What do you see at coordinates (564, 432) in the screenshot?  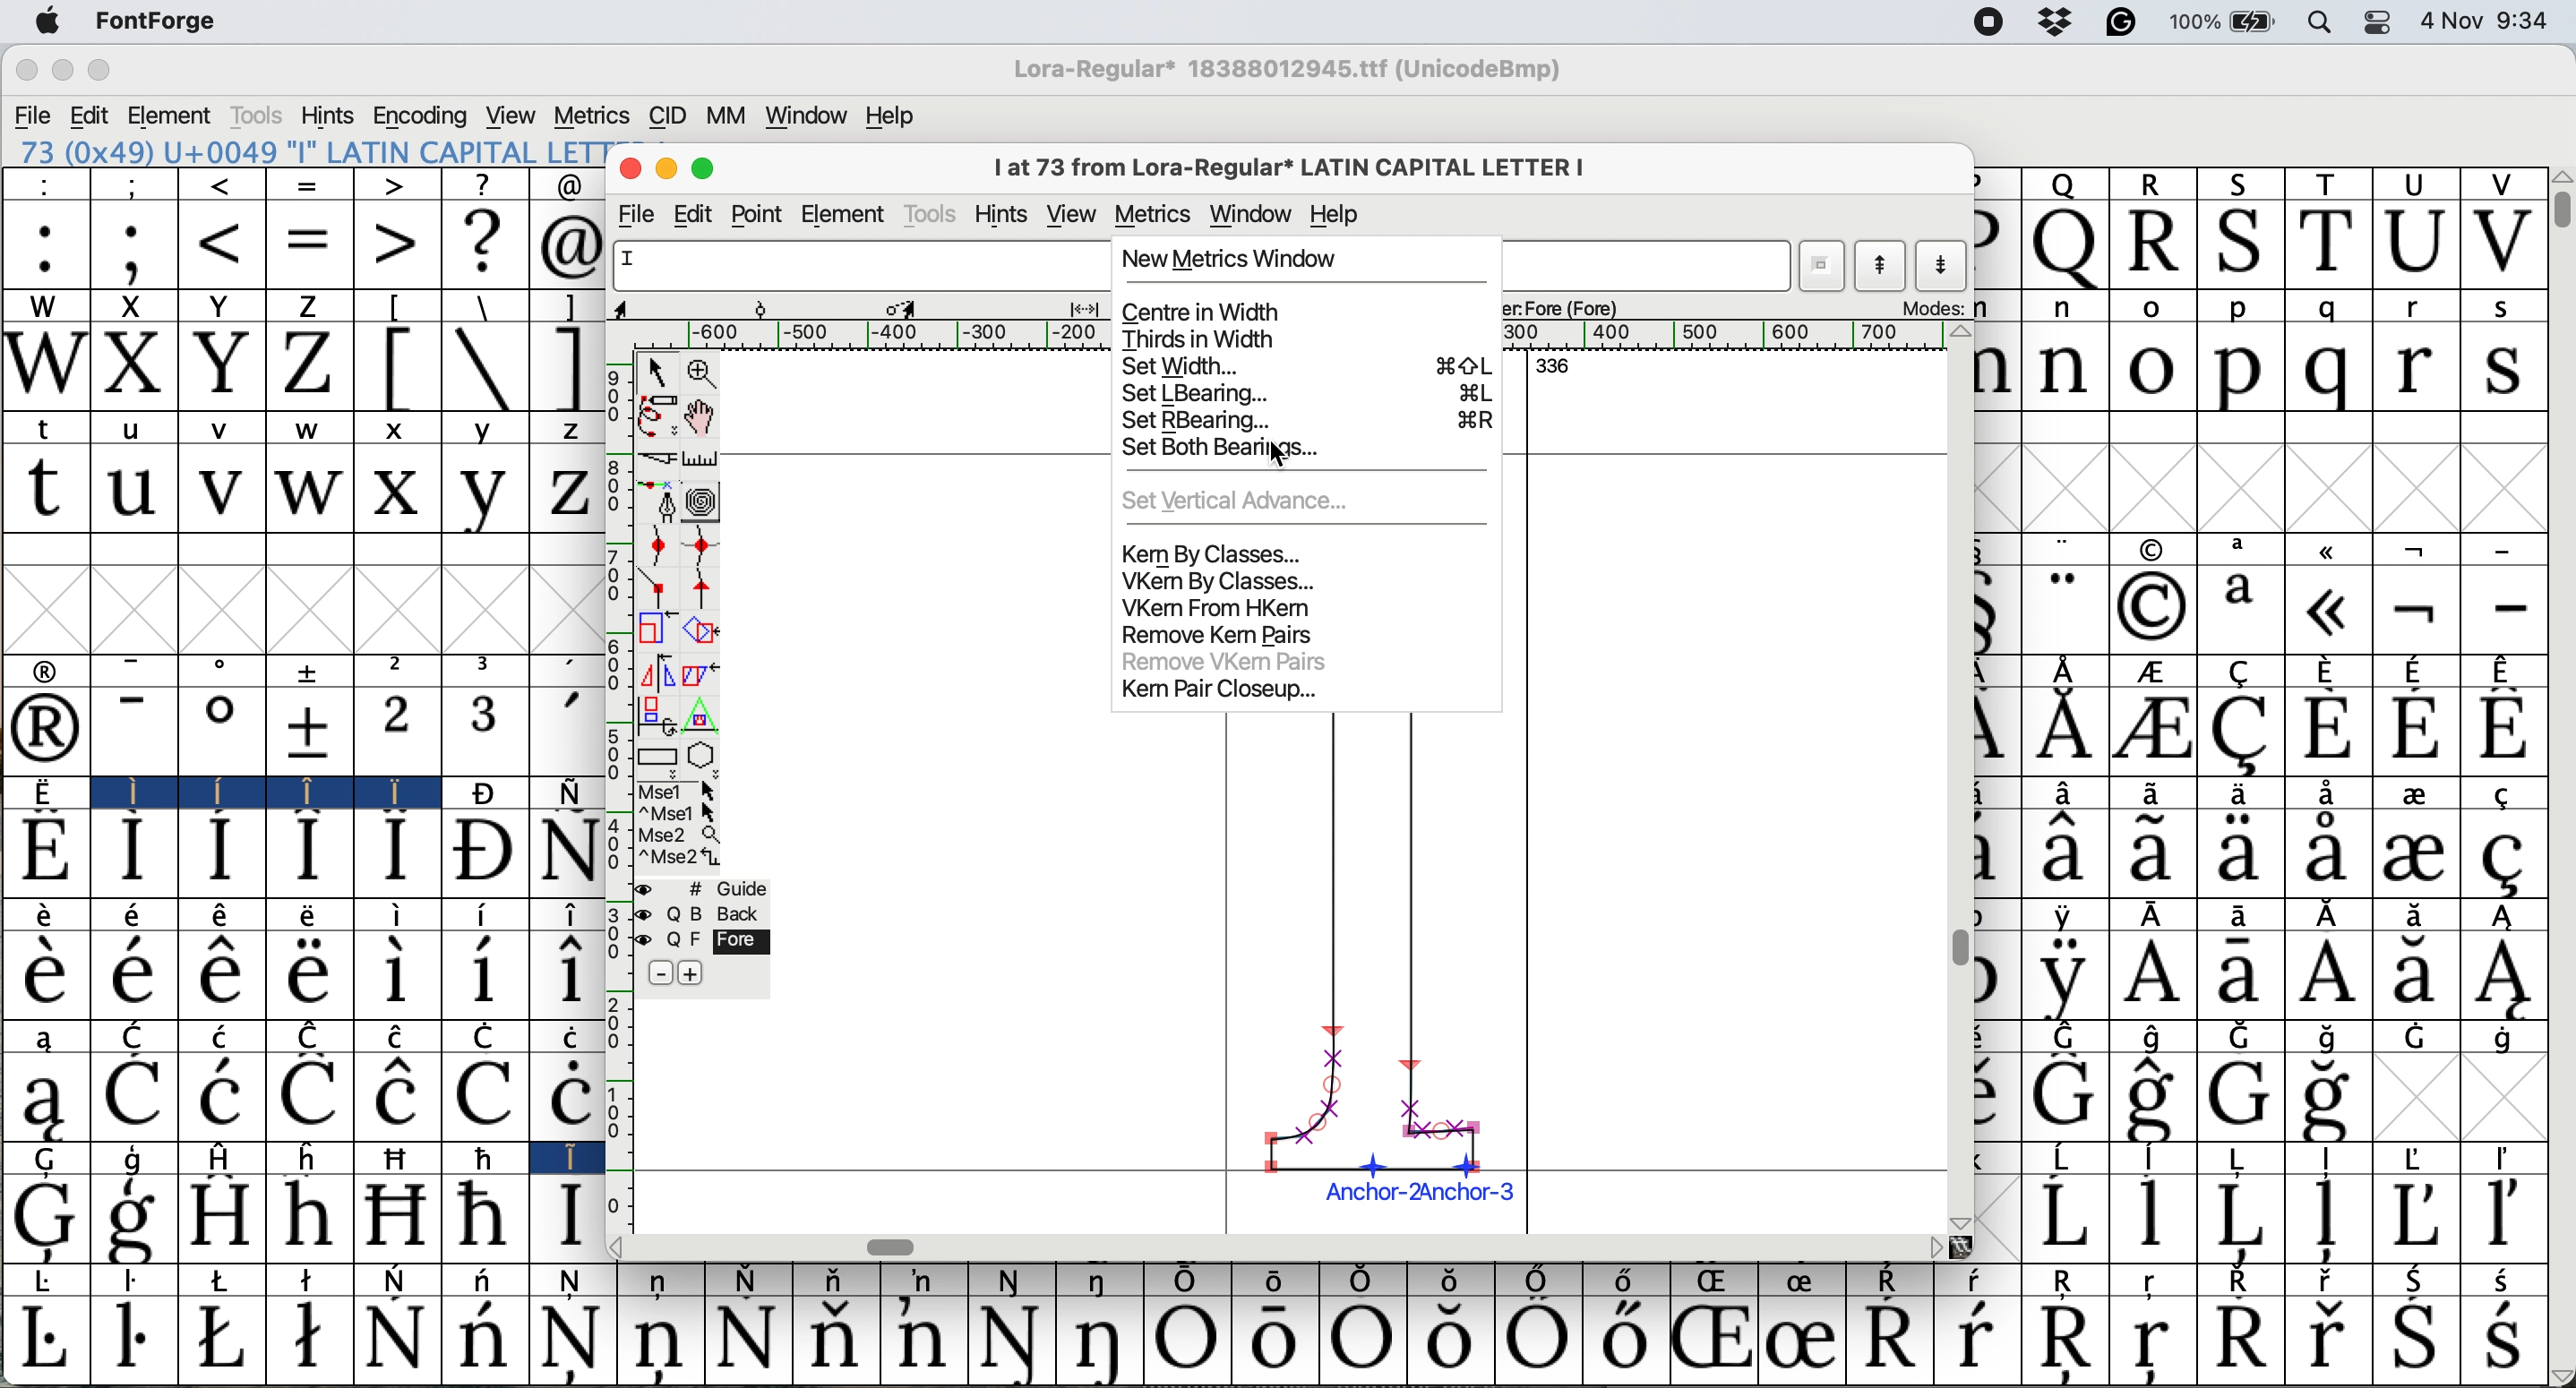 I see `z` at bounding box center [564, 432].